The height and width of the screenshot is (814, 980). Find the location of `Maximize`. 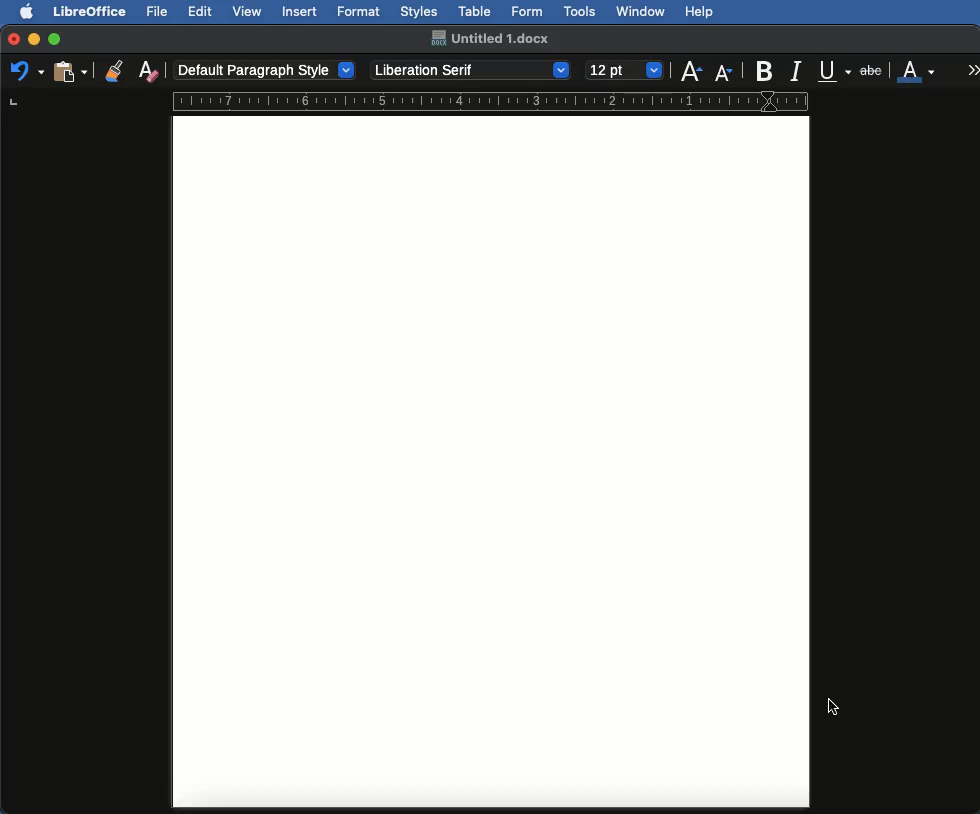

Maximize is located at coordinates (56, 39).